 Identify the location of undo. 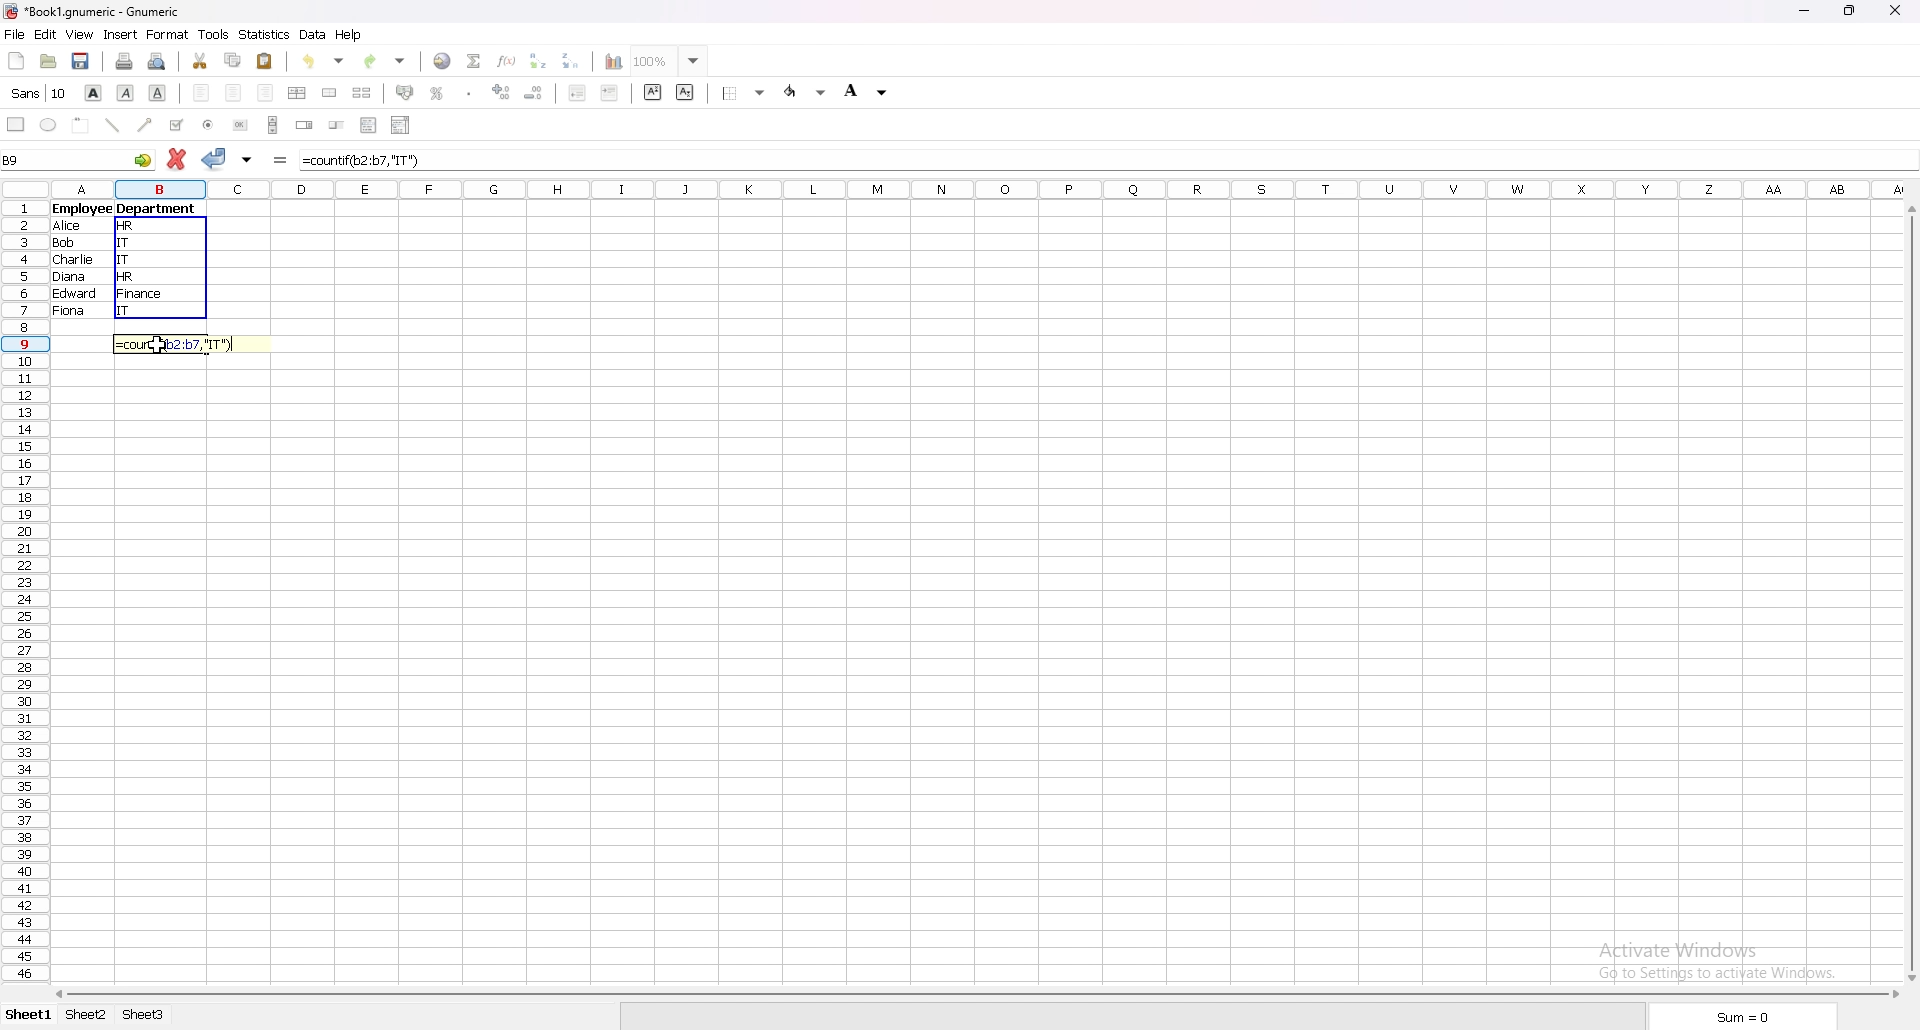
(322, 62).